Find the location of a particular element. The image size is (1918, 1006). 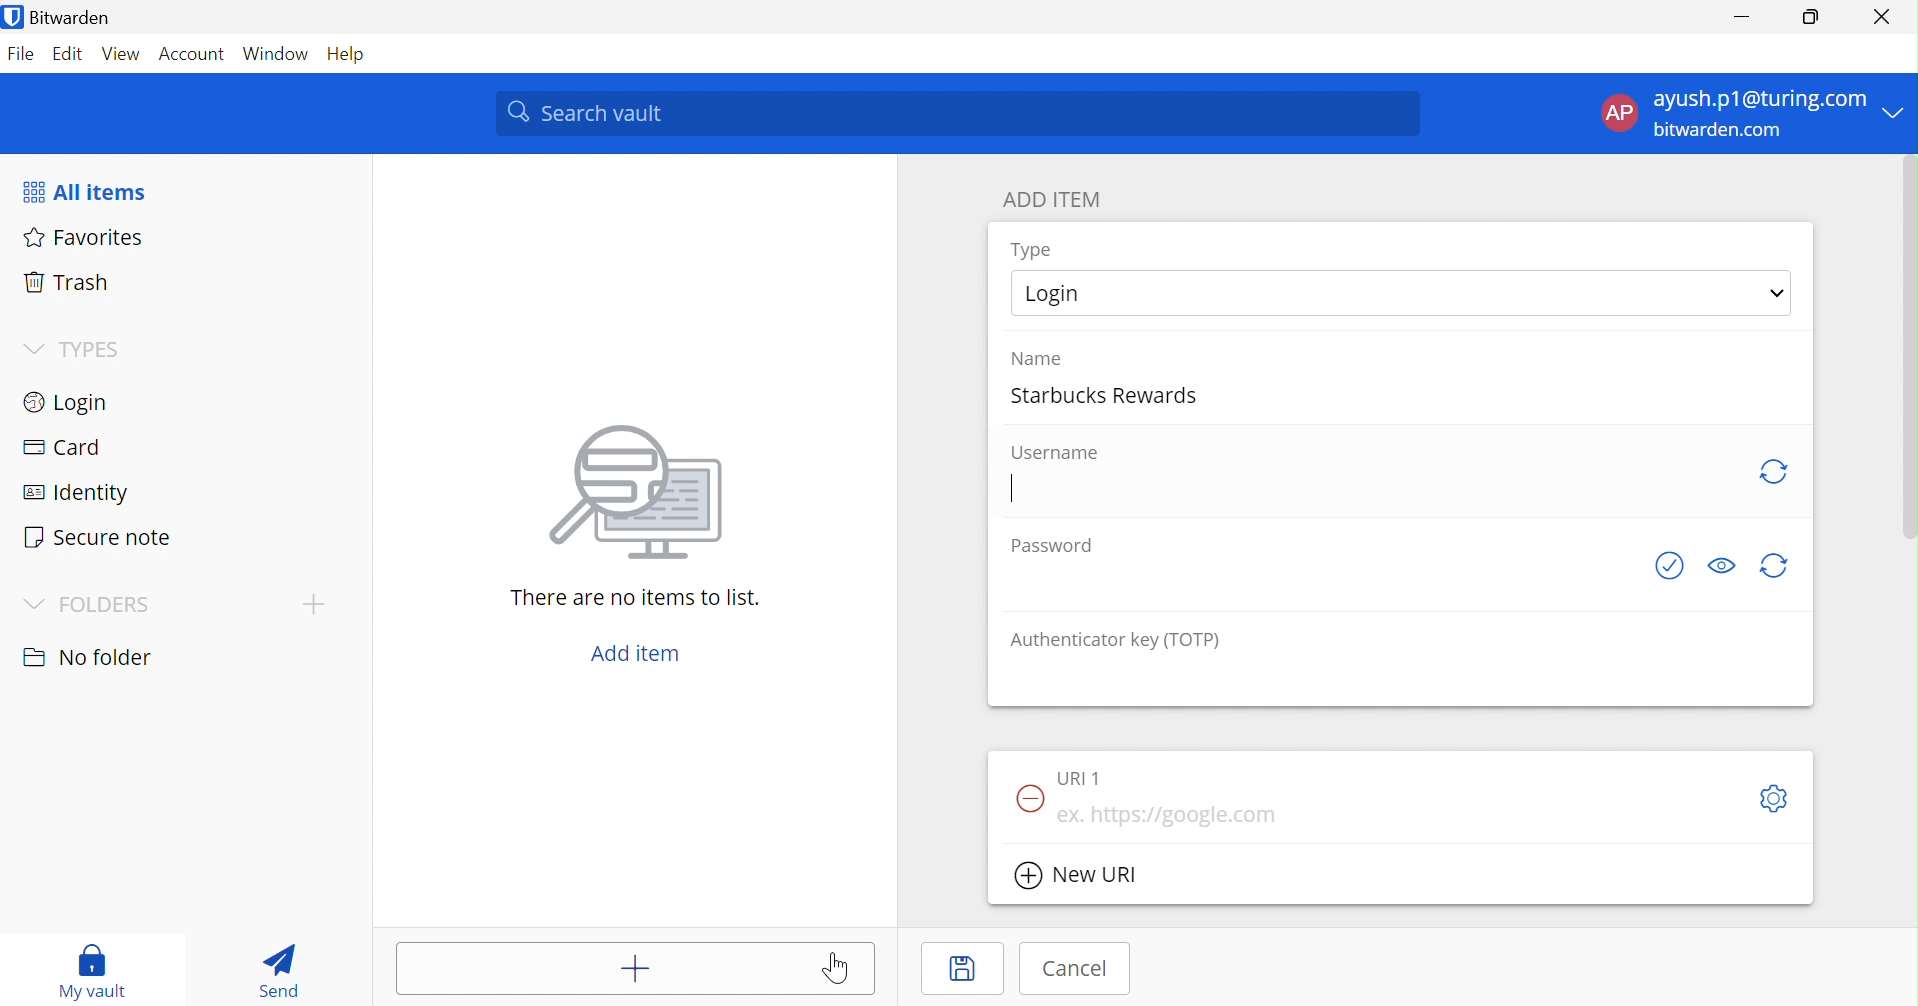

Drop Down is located at coordinates (35, 605).